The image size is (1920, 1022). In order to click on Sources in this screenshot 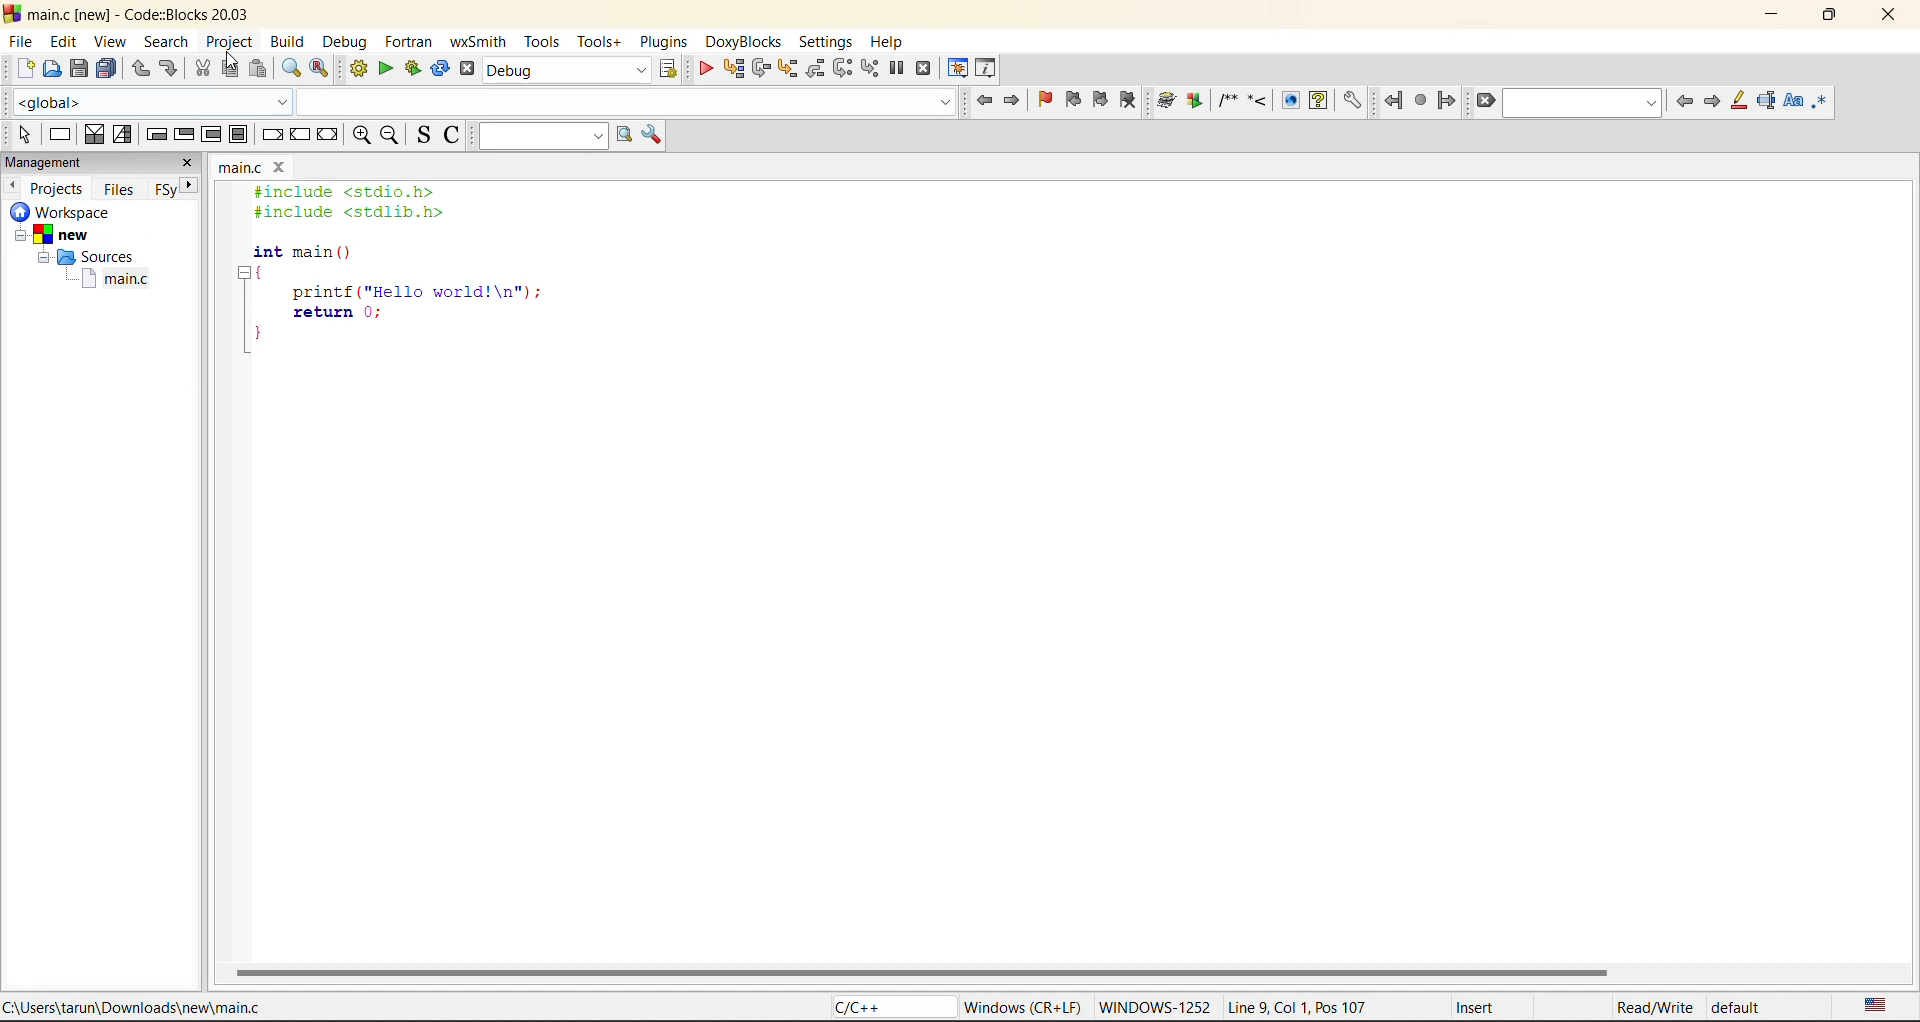, I will do `click(82, 259)`.